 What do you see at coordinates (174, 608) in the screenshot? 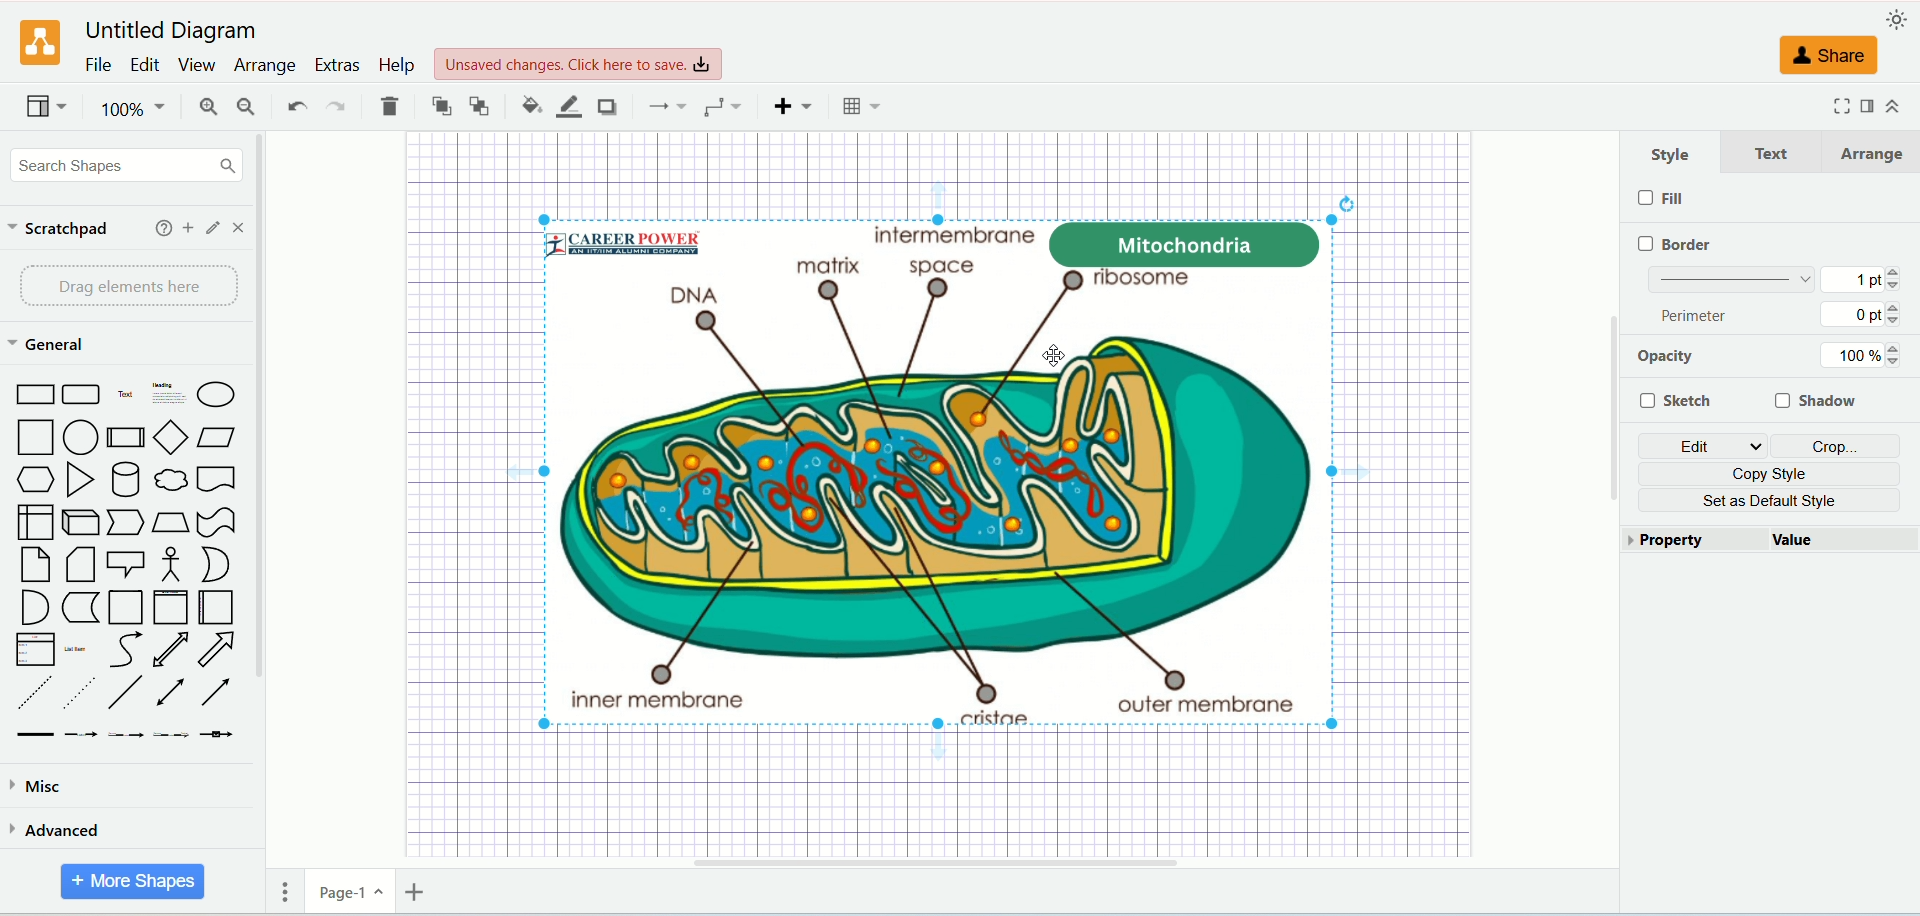
I see `Vertical Container` at bounding box center [174, 608].